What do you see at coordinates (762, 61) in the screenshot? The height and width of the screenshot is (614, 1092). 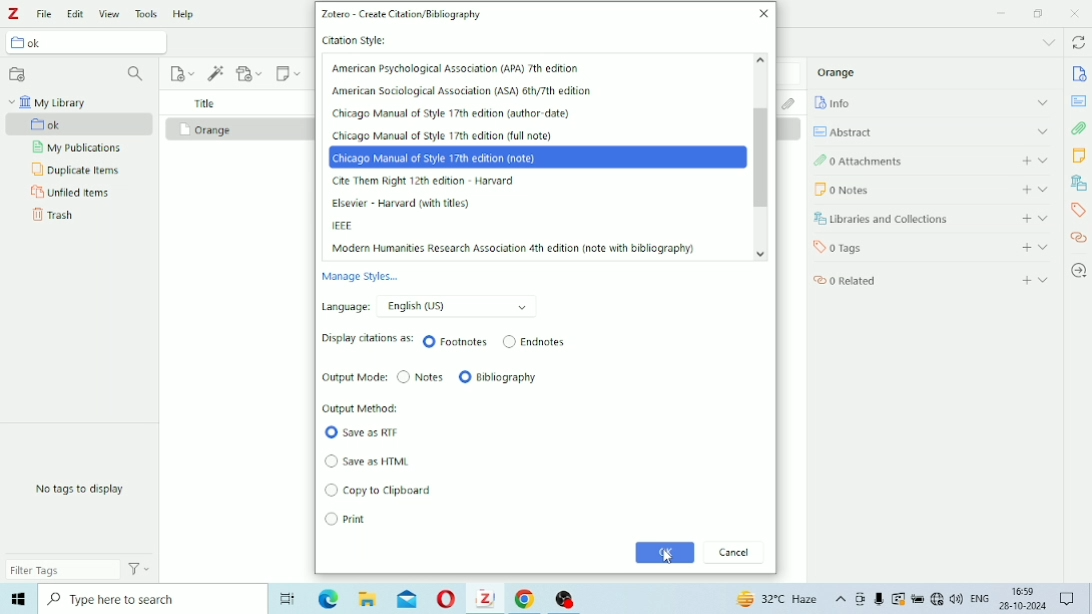 I see `Up` at bounding box center [762, 61].